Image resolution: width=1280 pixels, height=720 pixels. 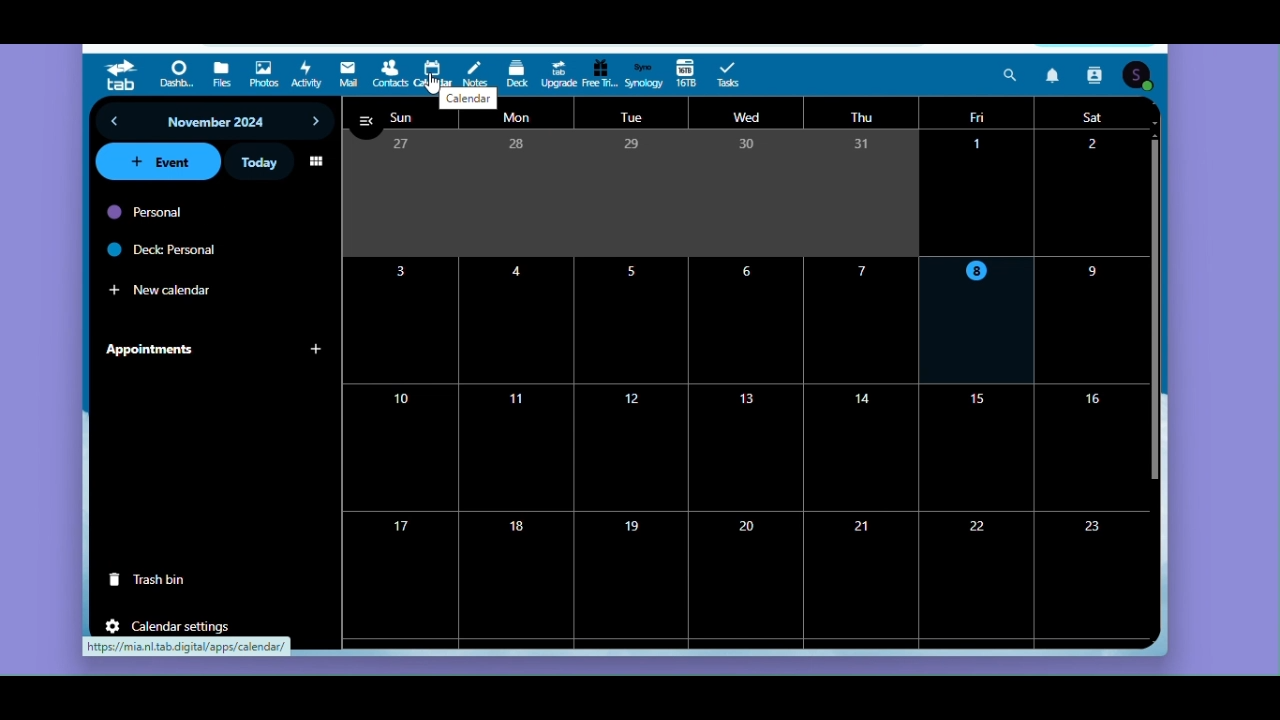 I want to click on More options, so click(x=317, y=160).